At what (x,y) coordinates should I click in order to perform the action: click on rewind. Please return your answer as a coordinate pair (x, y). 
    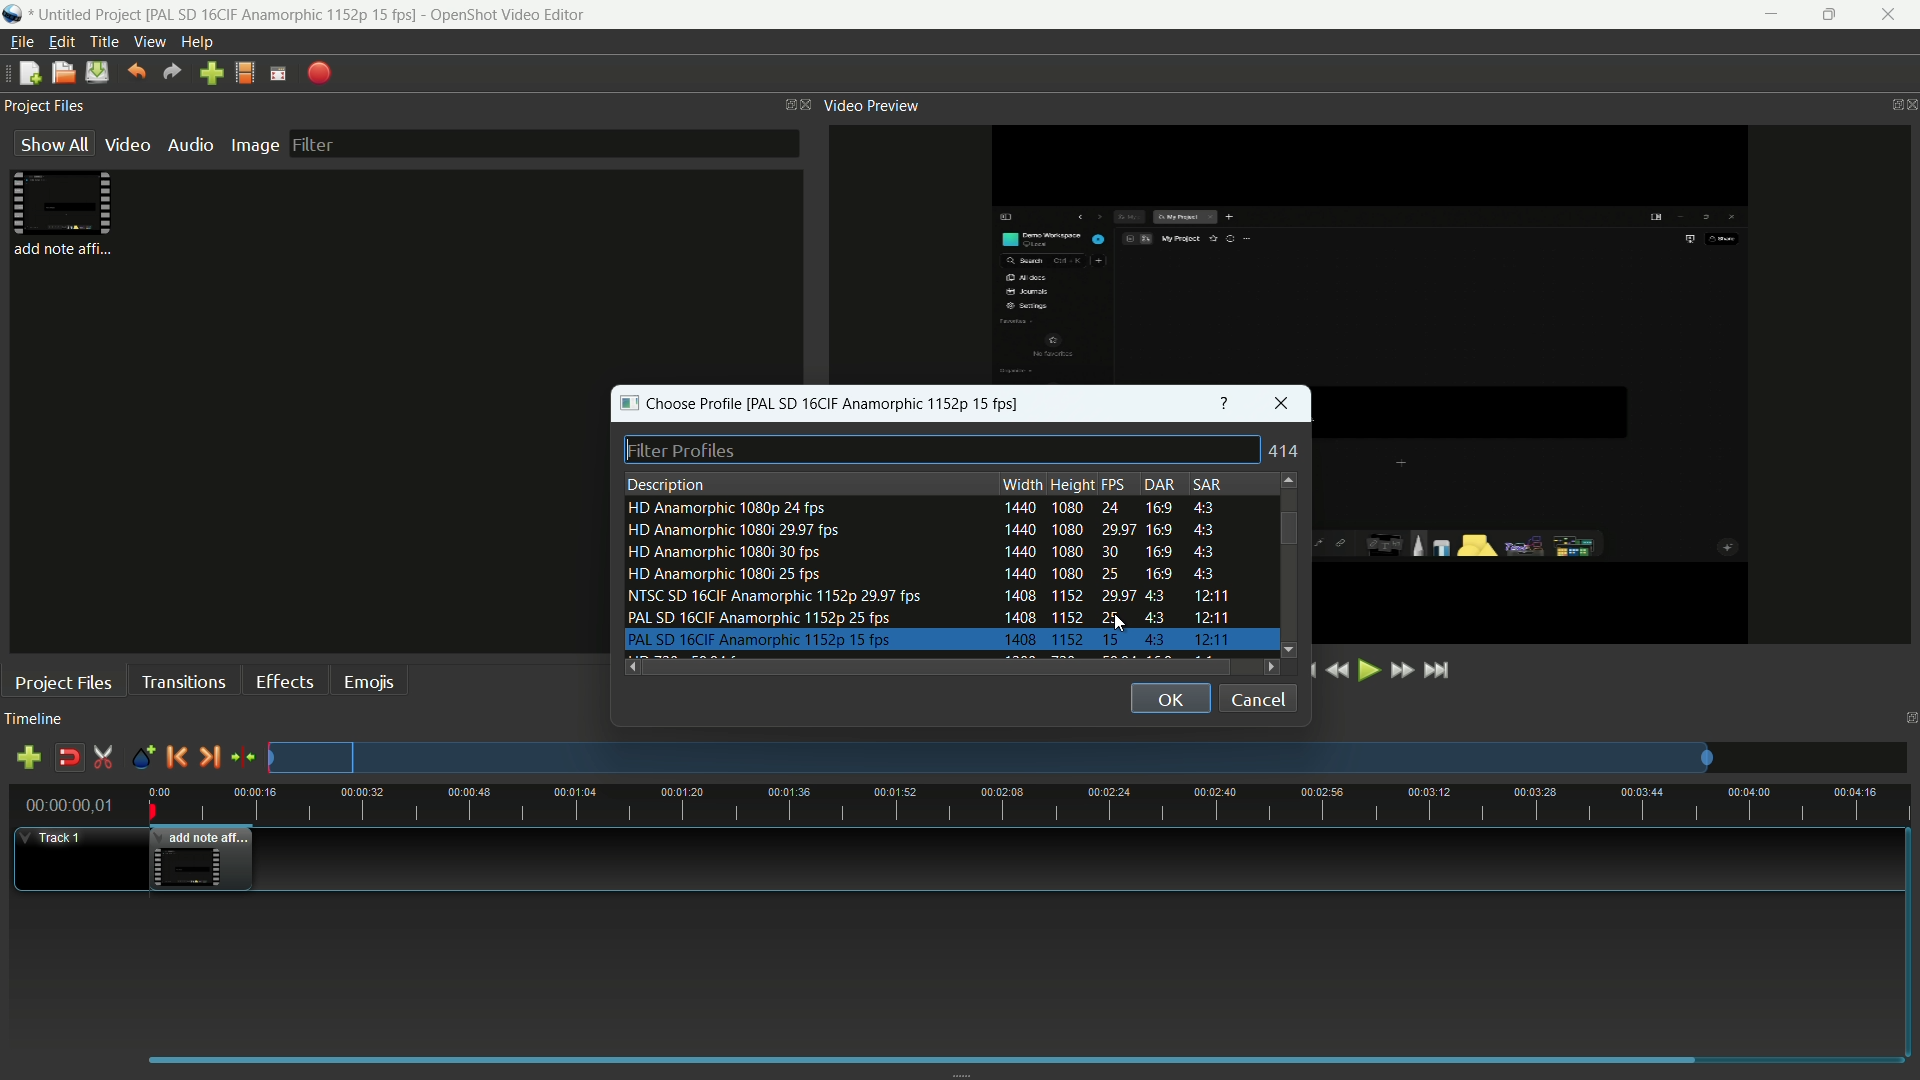
    Looking at the image, I should click on (1337, 672).